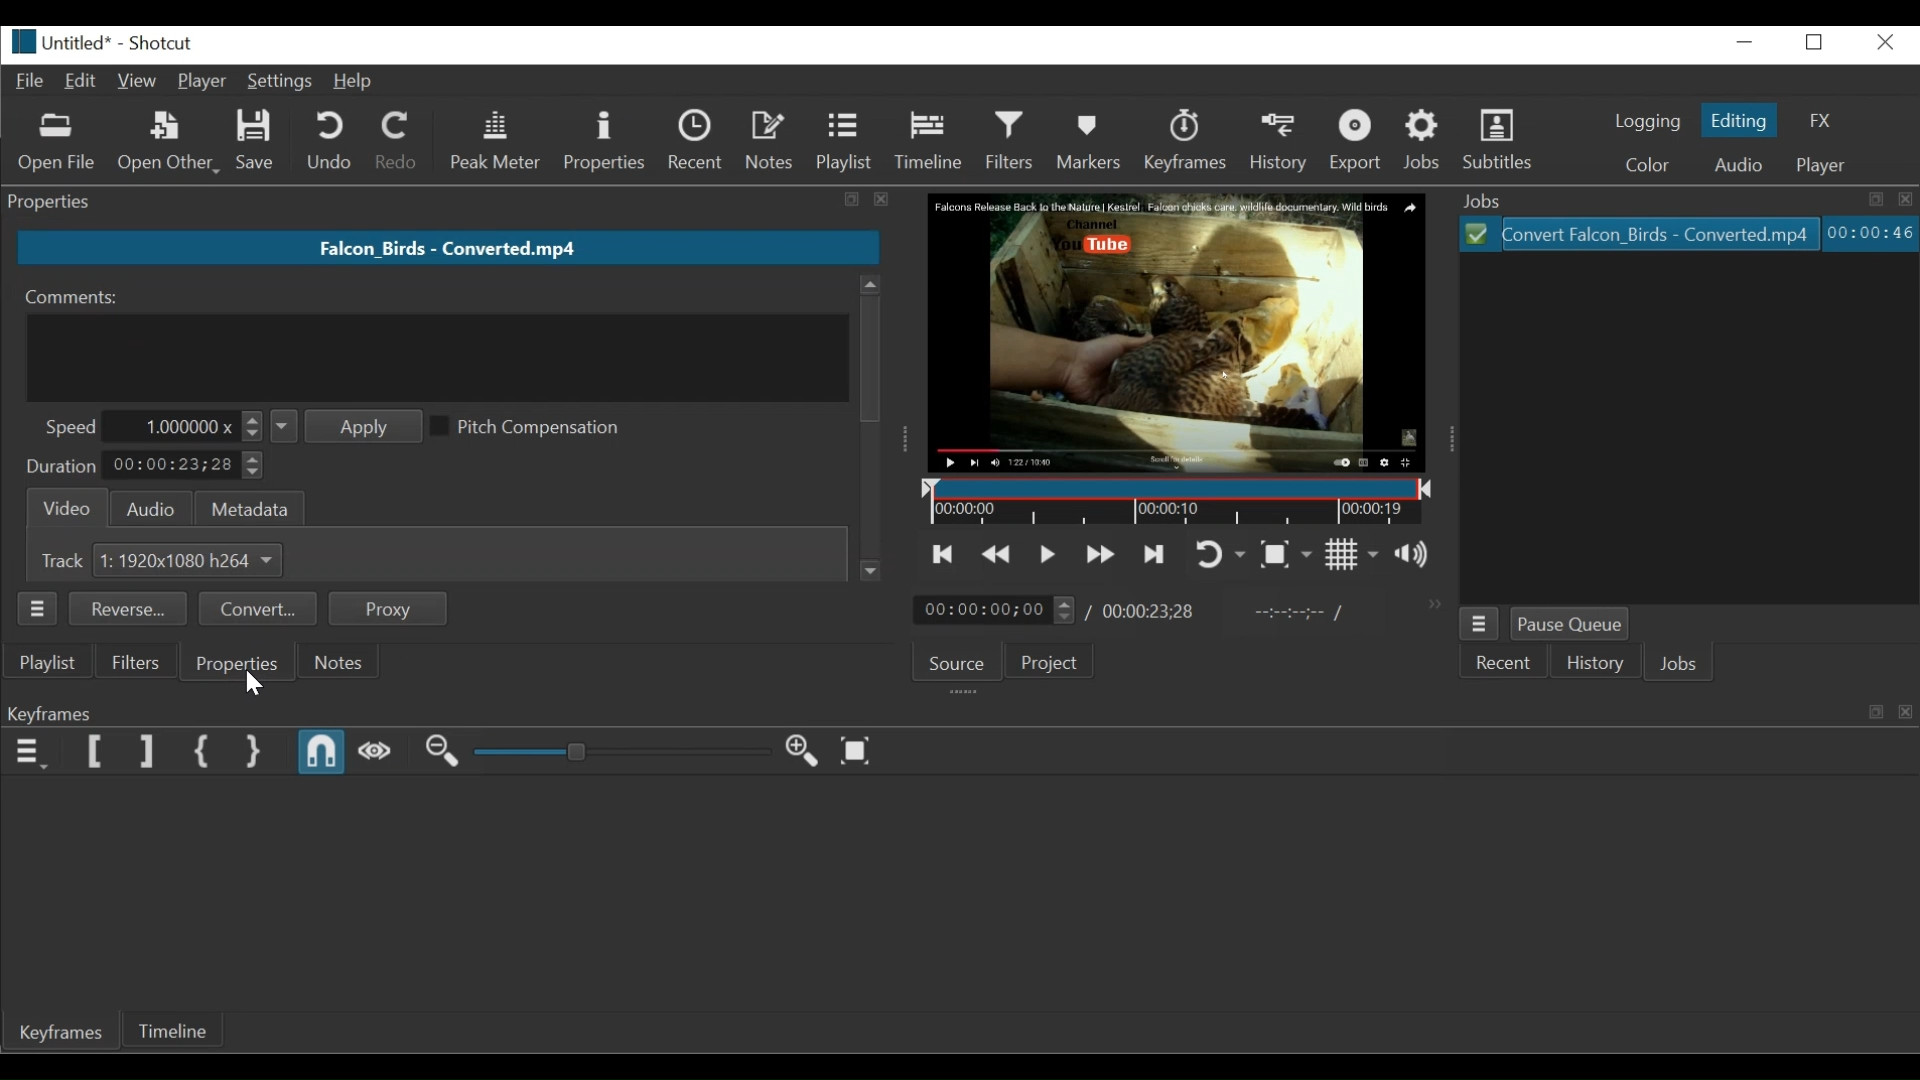 The height and width of the screenshot is (1080, 1920). I want to click on Source, so click(958, 664).